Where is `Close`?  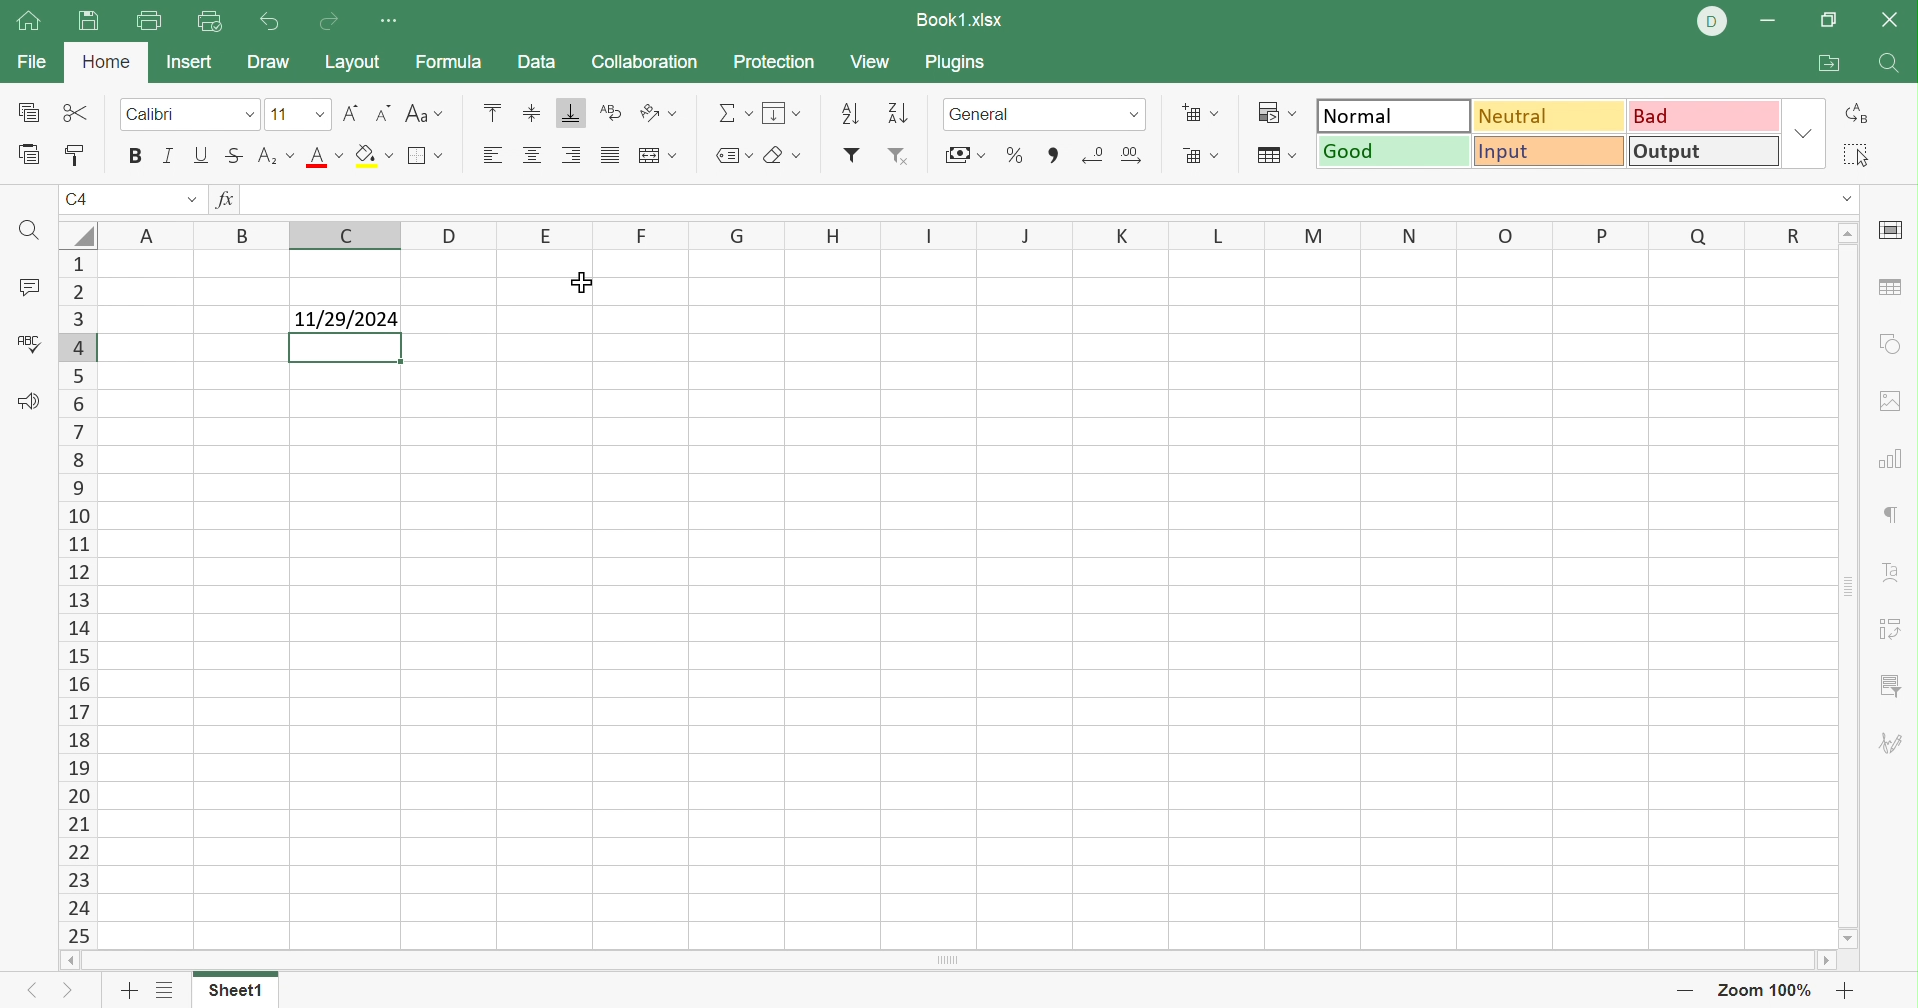 Close is located at coordinates (1893, 24).